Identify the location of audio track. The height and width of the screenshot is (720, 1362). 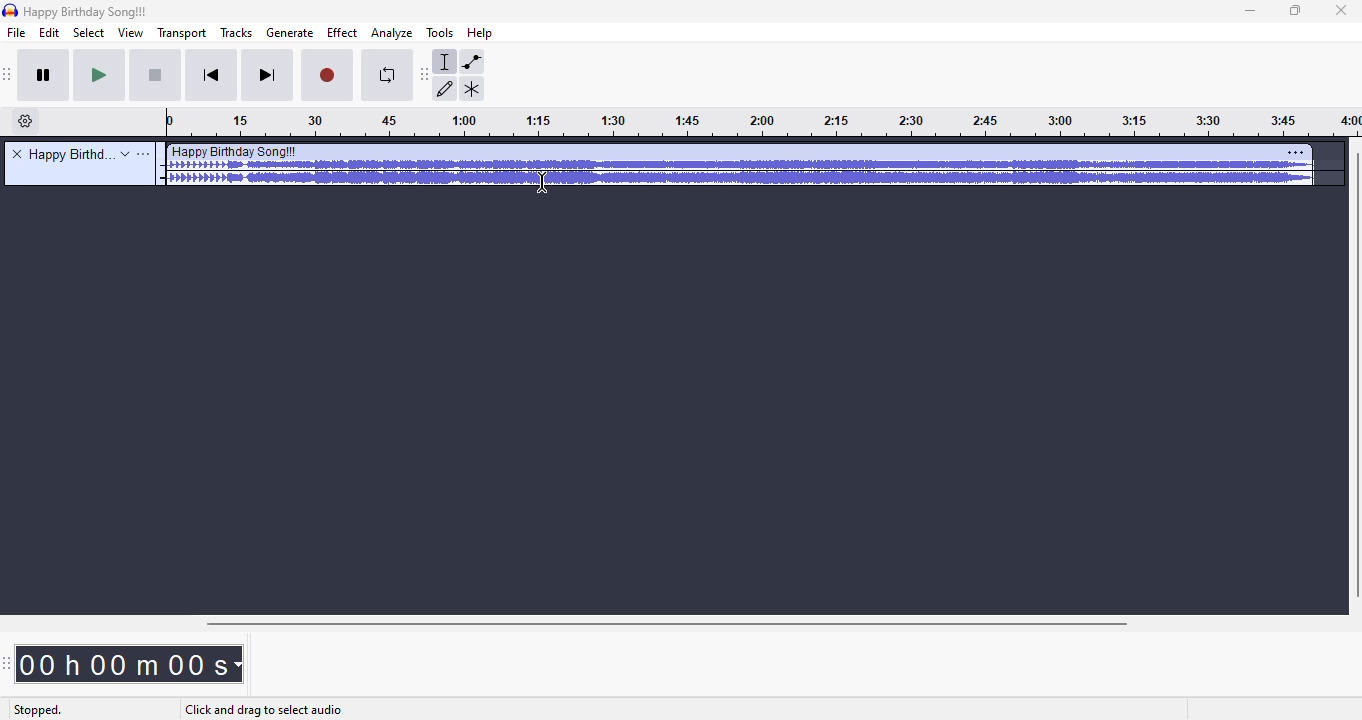
(741, 165).